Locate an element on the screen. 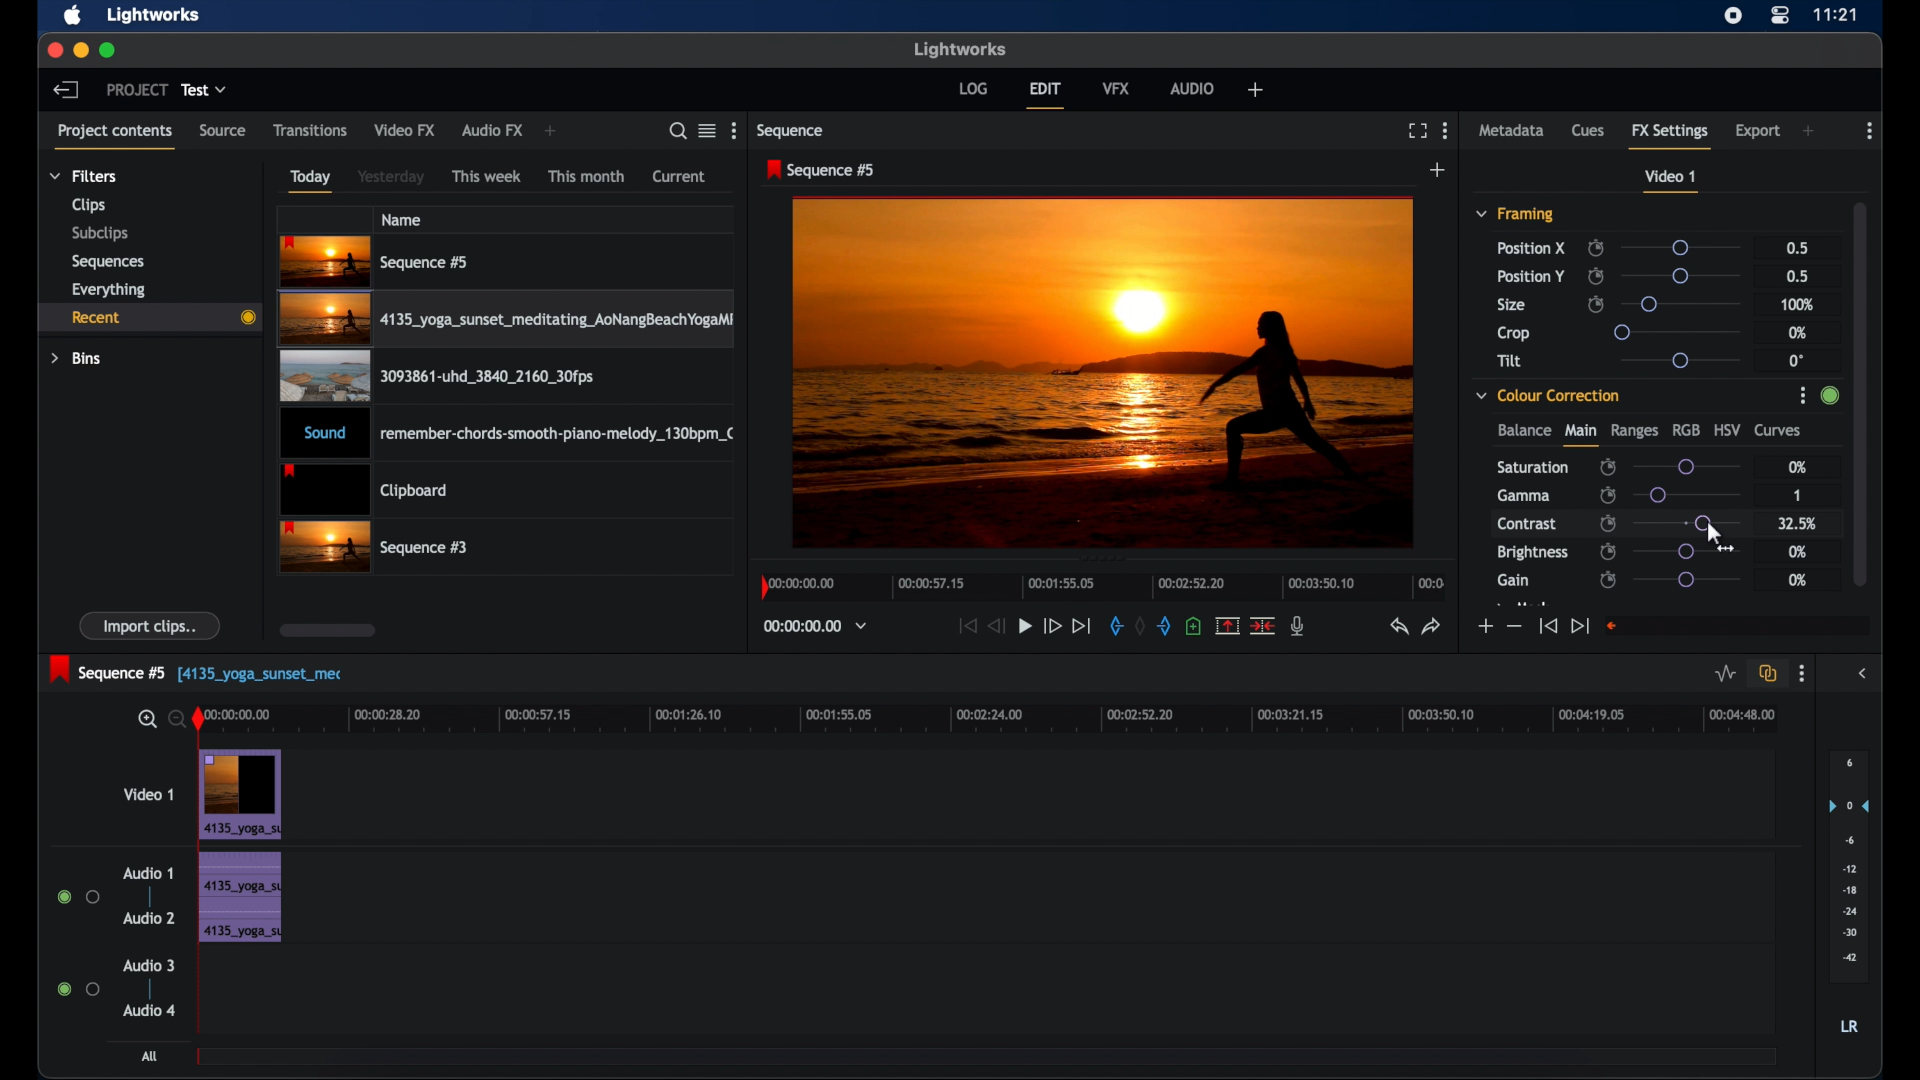  slider is located at coordinates (1687, 580).